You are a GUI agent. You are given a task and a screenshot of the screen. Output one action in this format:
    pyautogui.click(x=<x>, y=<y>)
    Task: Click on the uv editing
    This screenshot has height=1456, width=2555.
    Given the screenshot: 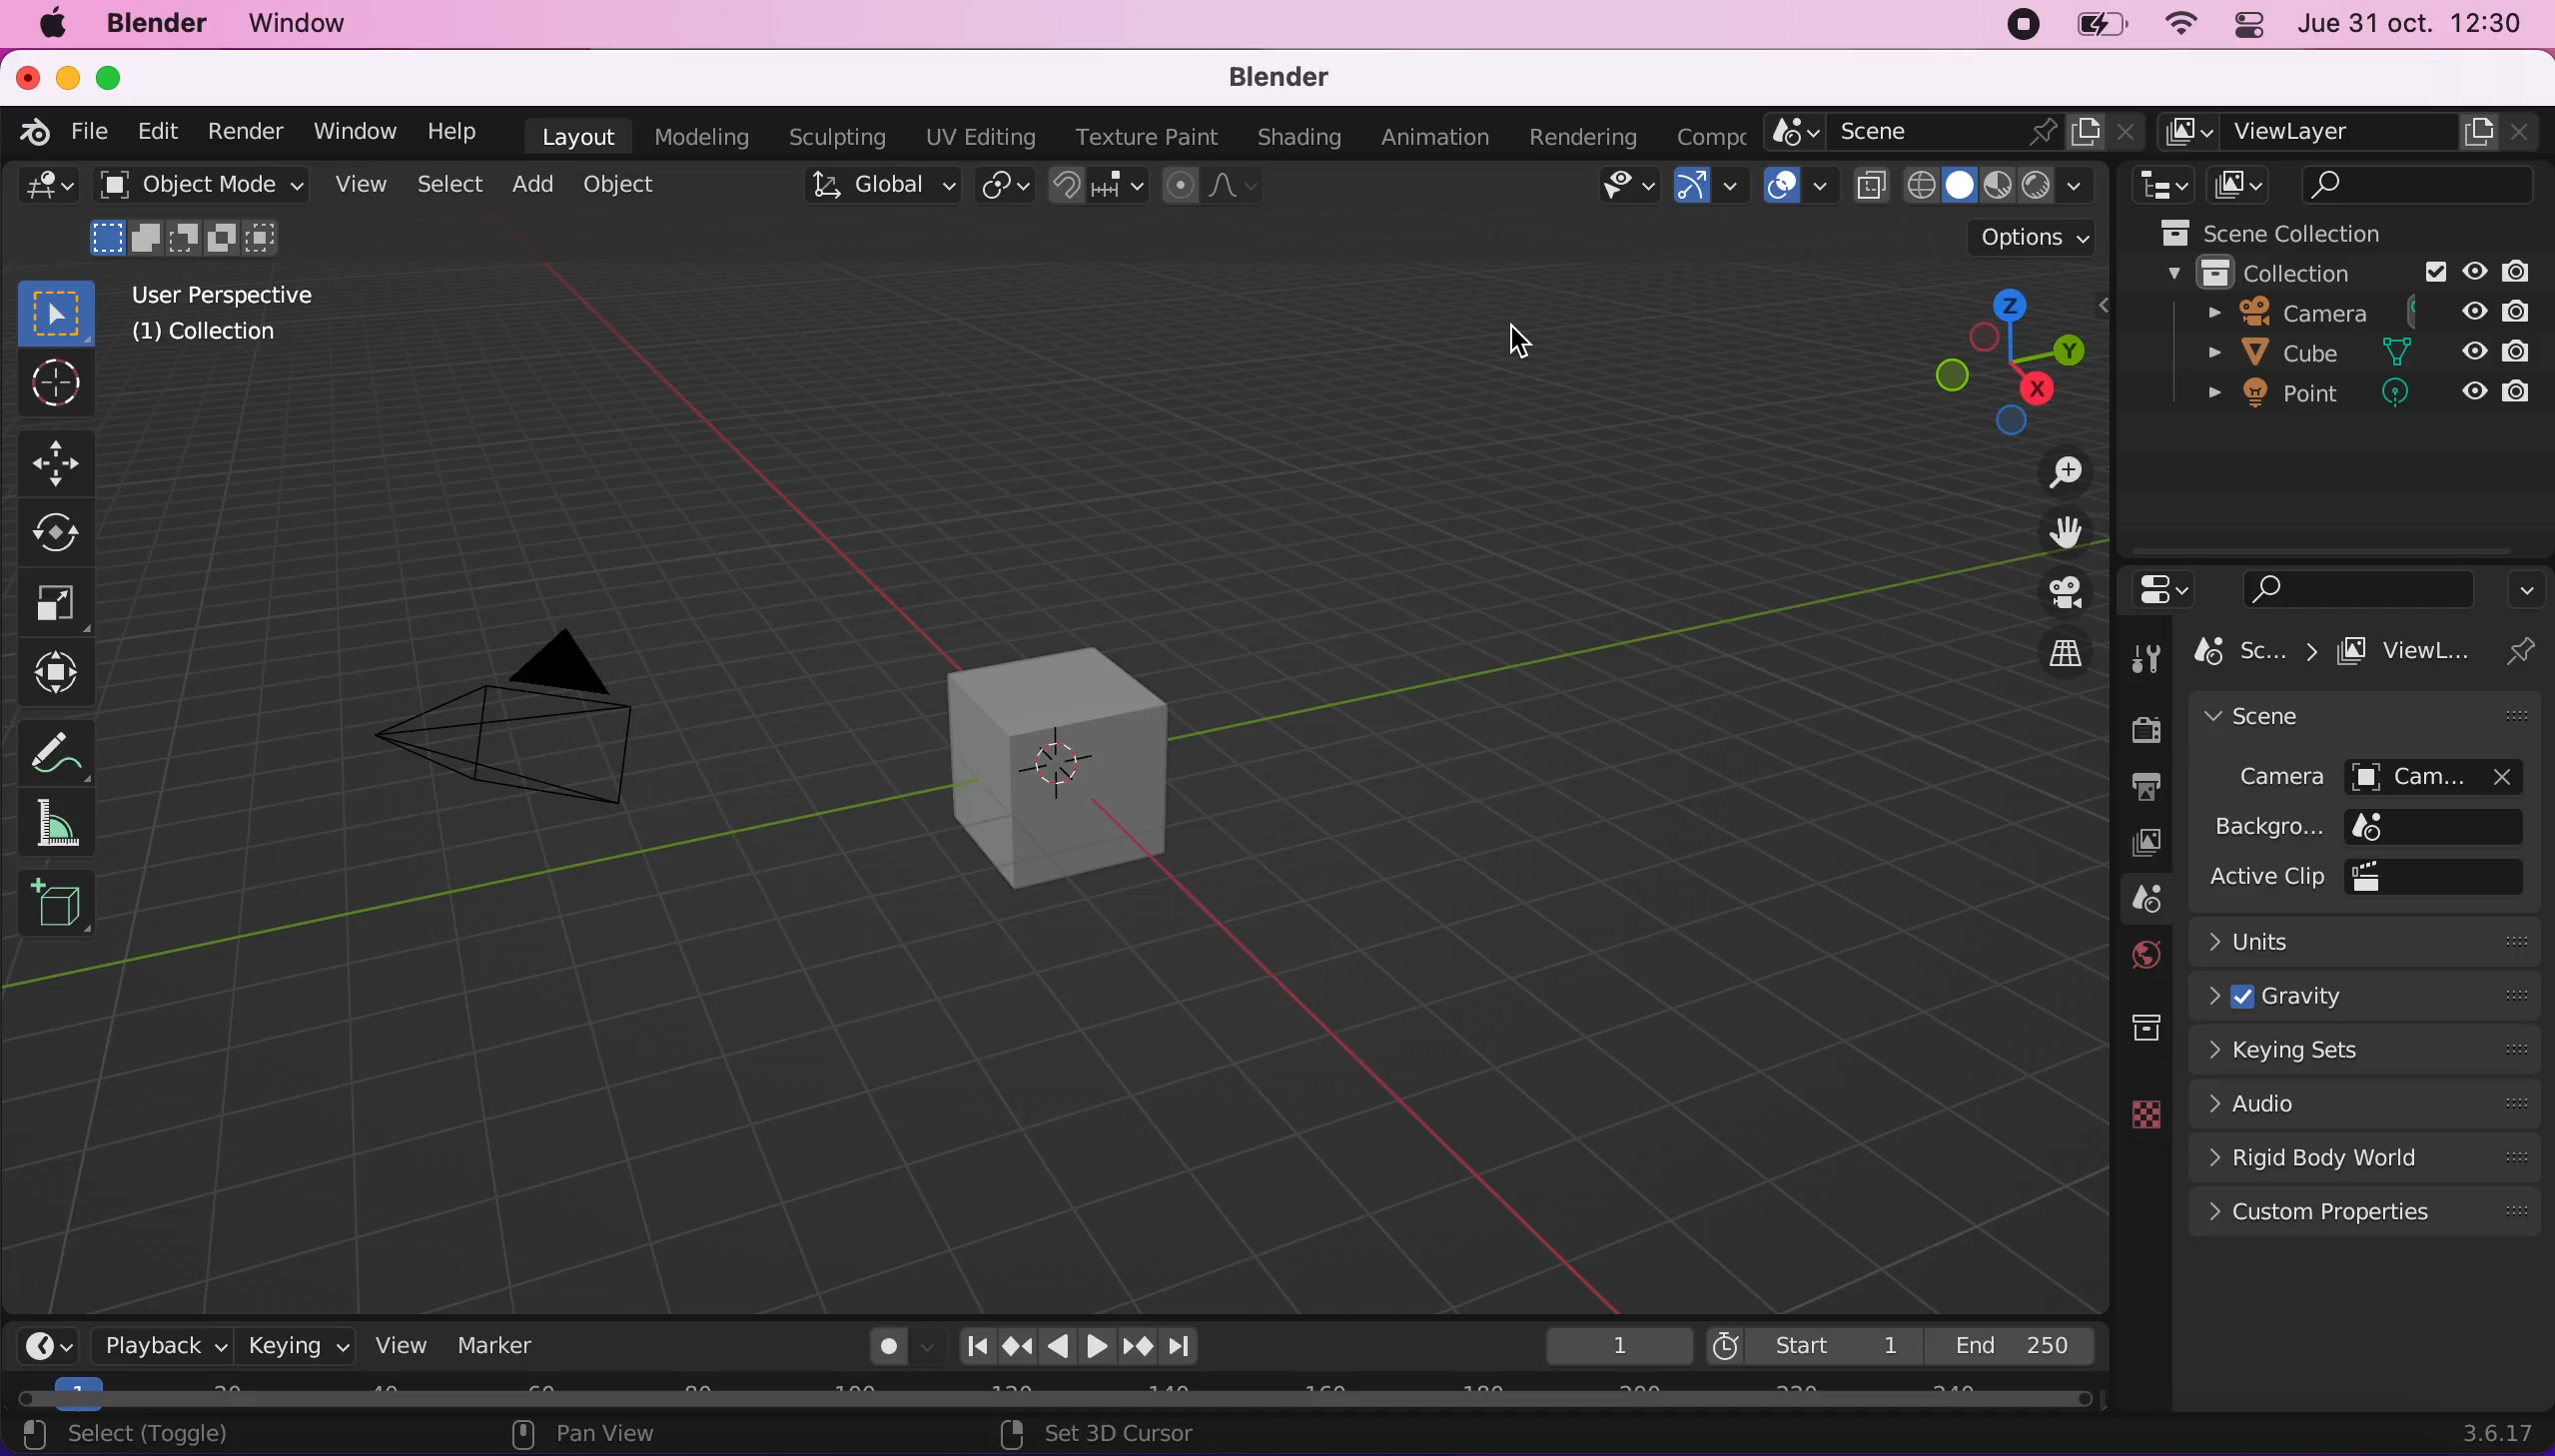 What is the action you would take?
    pyautogui.click(x=982, y=139)
    